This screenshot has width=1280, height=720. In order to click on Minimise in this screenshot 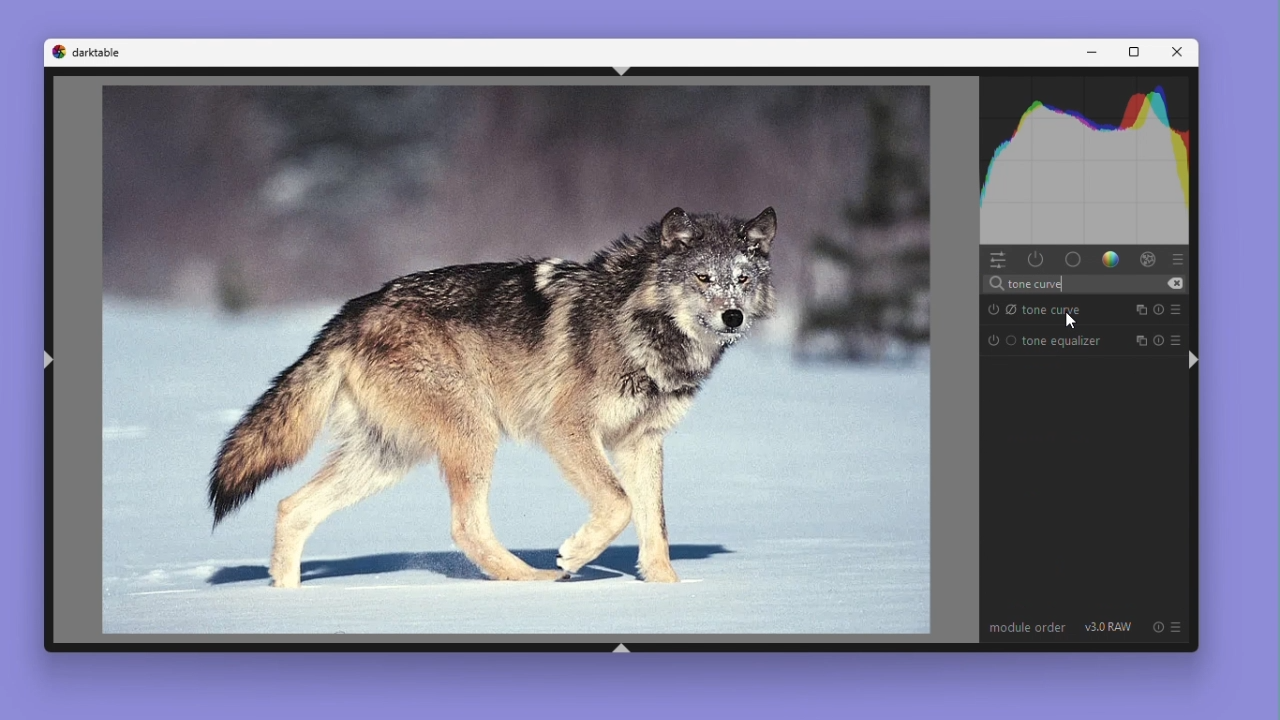, I will do `click(1091, 52)`.